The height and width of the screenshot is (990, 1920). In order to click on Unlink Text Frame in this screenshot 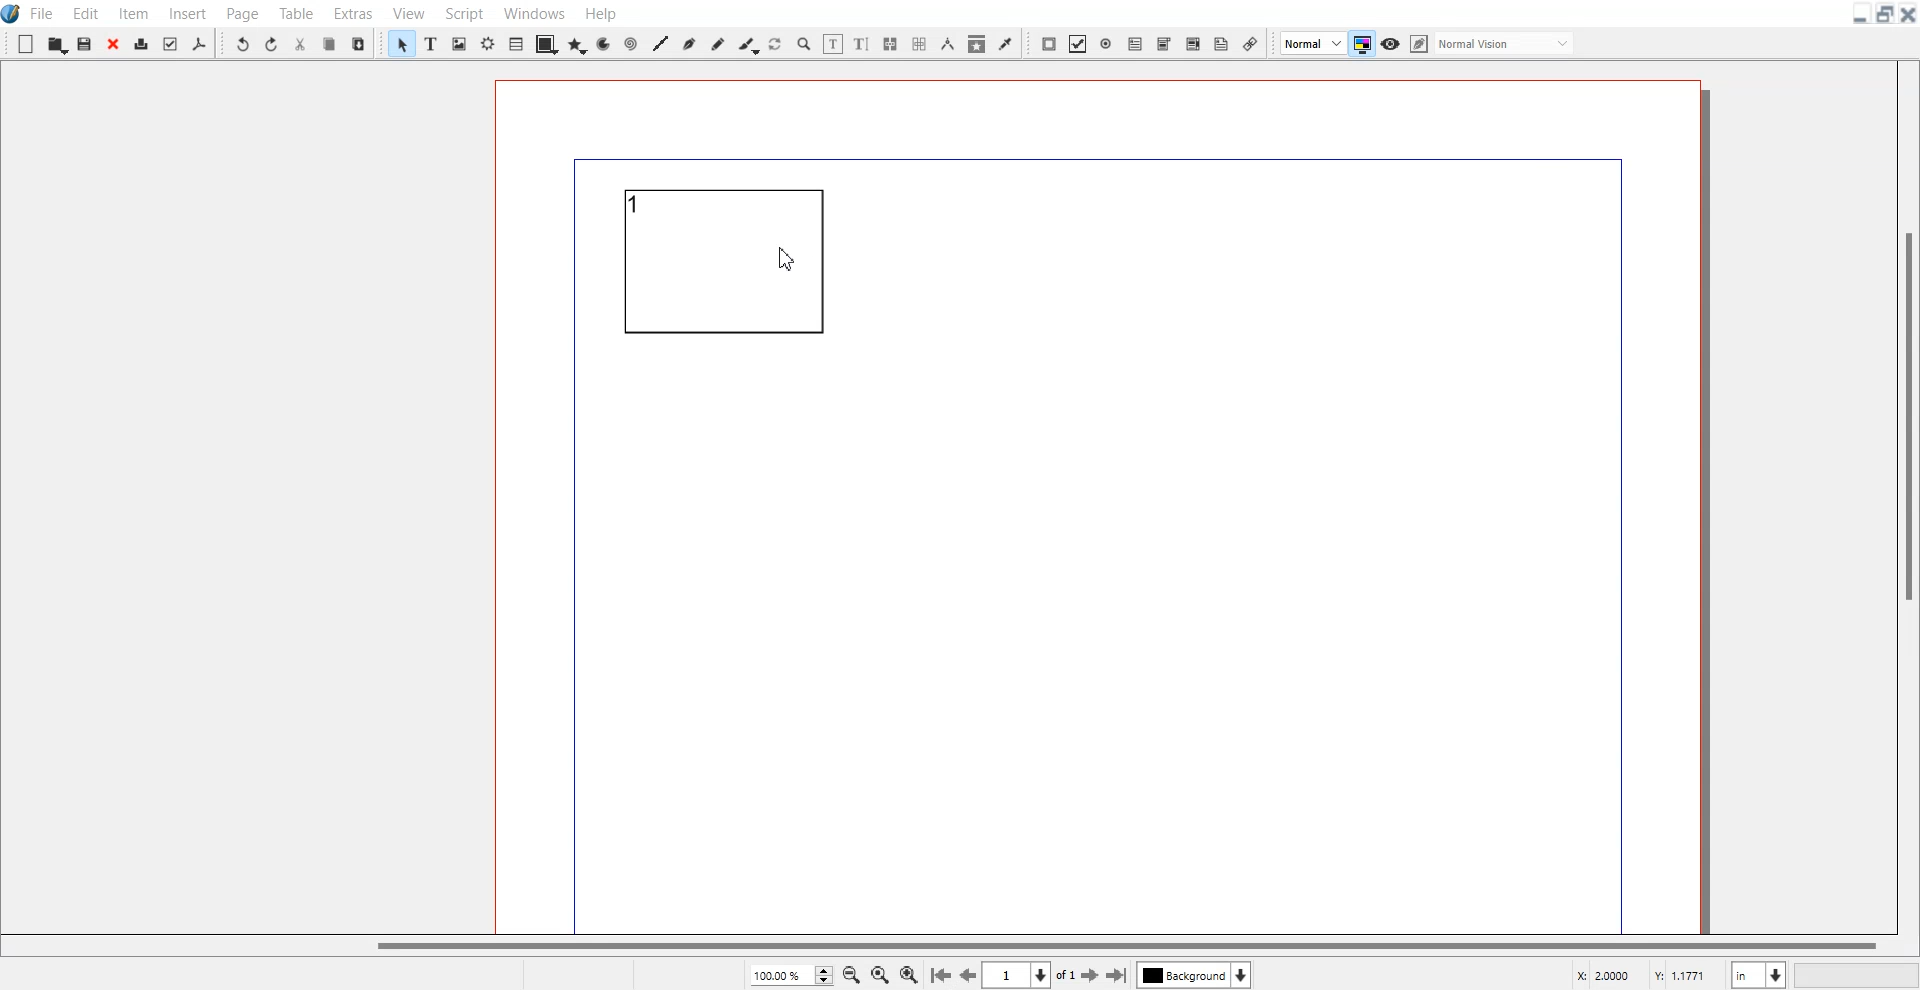, I will do `click(917, 44)`.